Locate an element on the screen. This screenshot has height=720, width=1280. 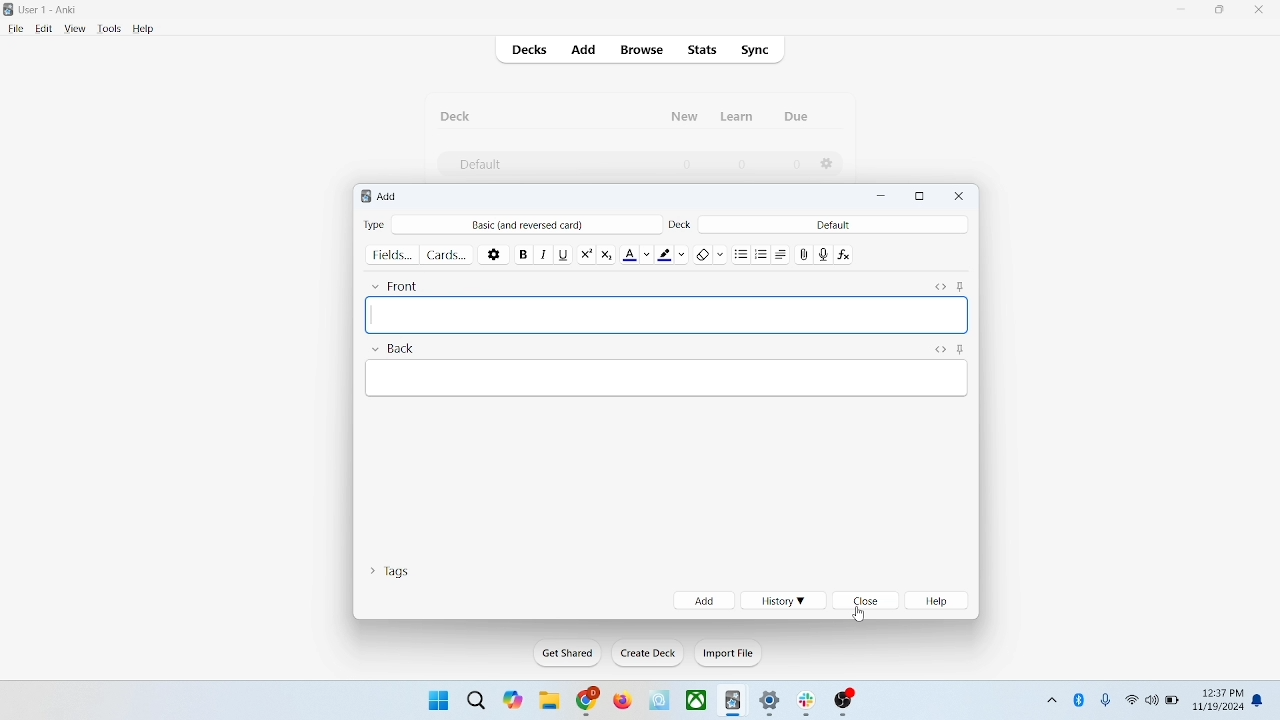
underline is located at coordinates (563, 253).